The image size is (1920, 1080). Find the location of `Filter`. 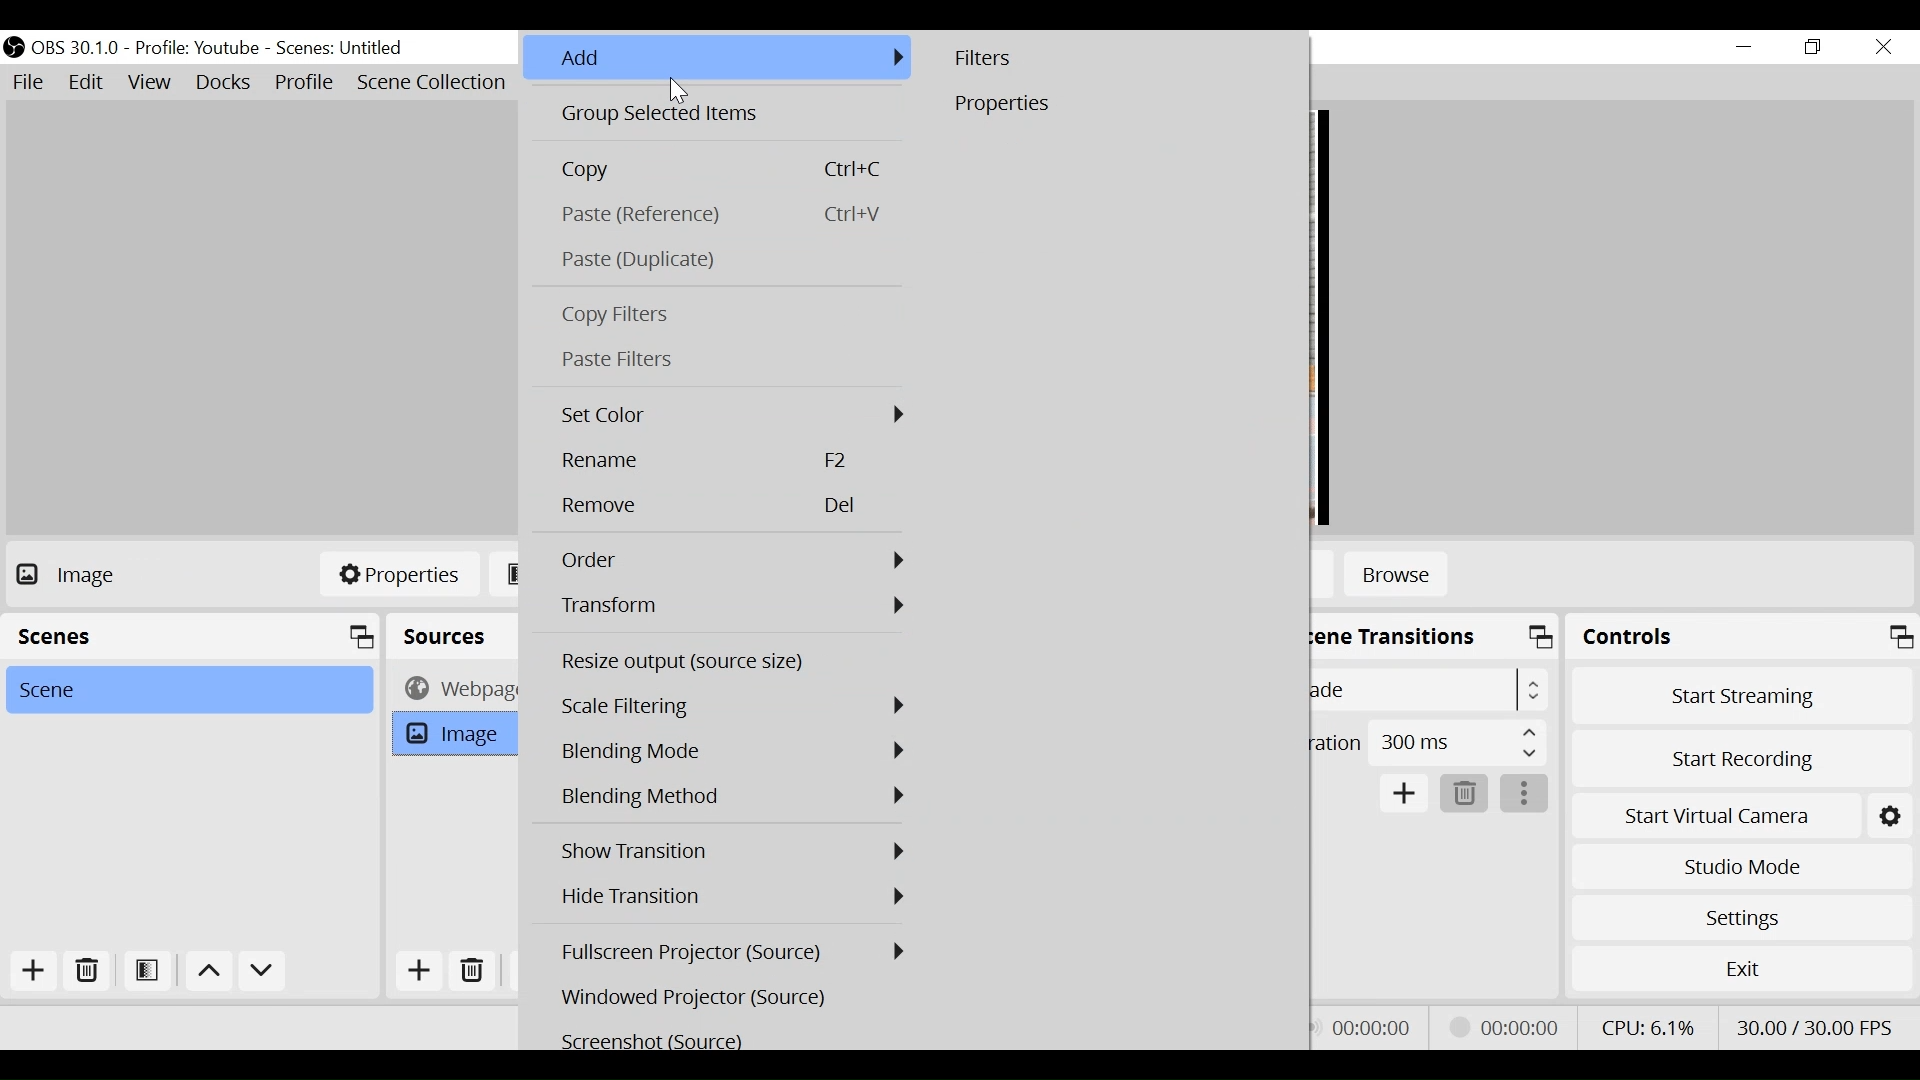

Filter is located at coordinates (1117, 59).